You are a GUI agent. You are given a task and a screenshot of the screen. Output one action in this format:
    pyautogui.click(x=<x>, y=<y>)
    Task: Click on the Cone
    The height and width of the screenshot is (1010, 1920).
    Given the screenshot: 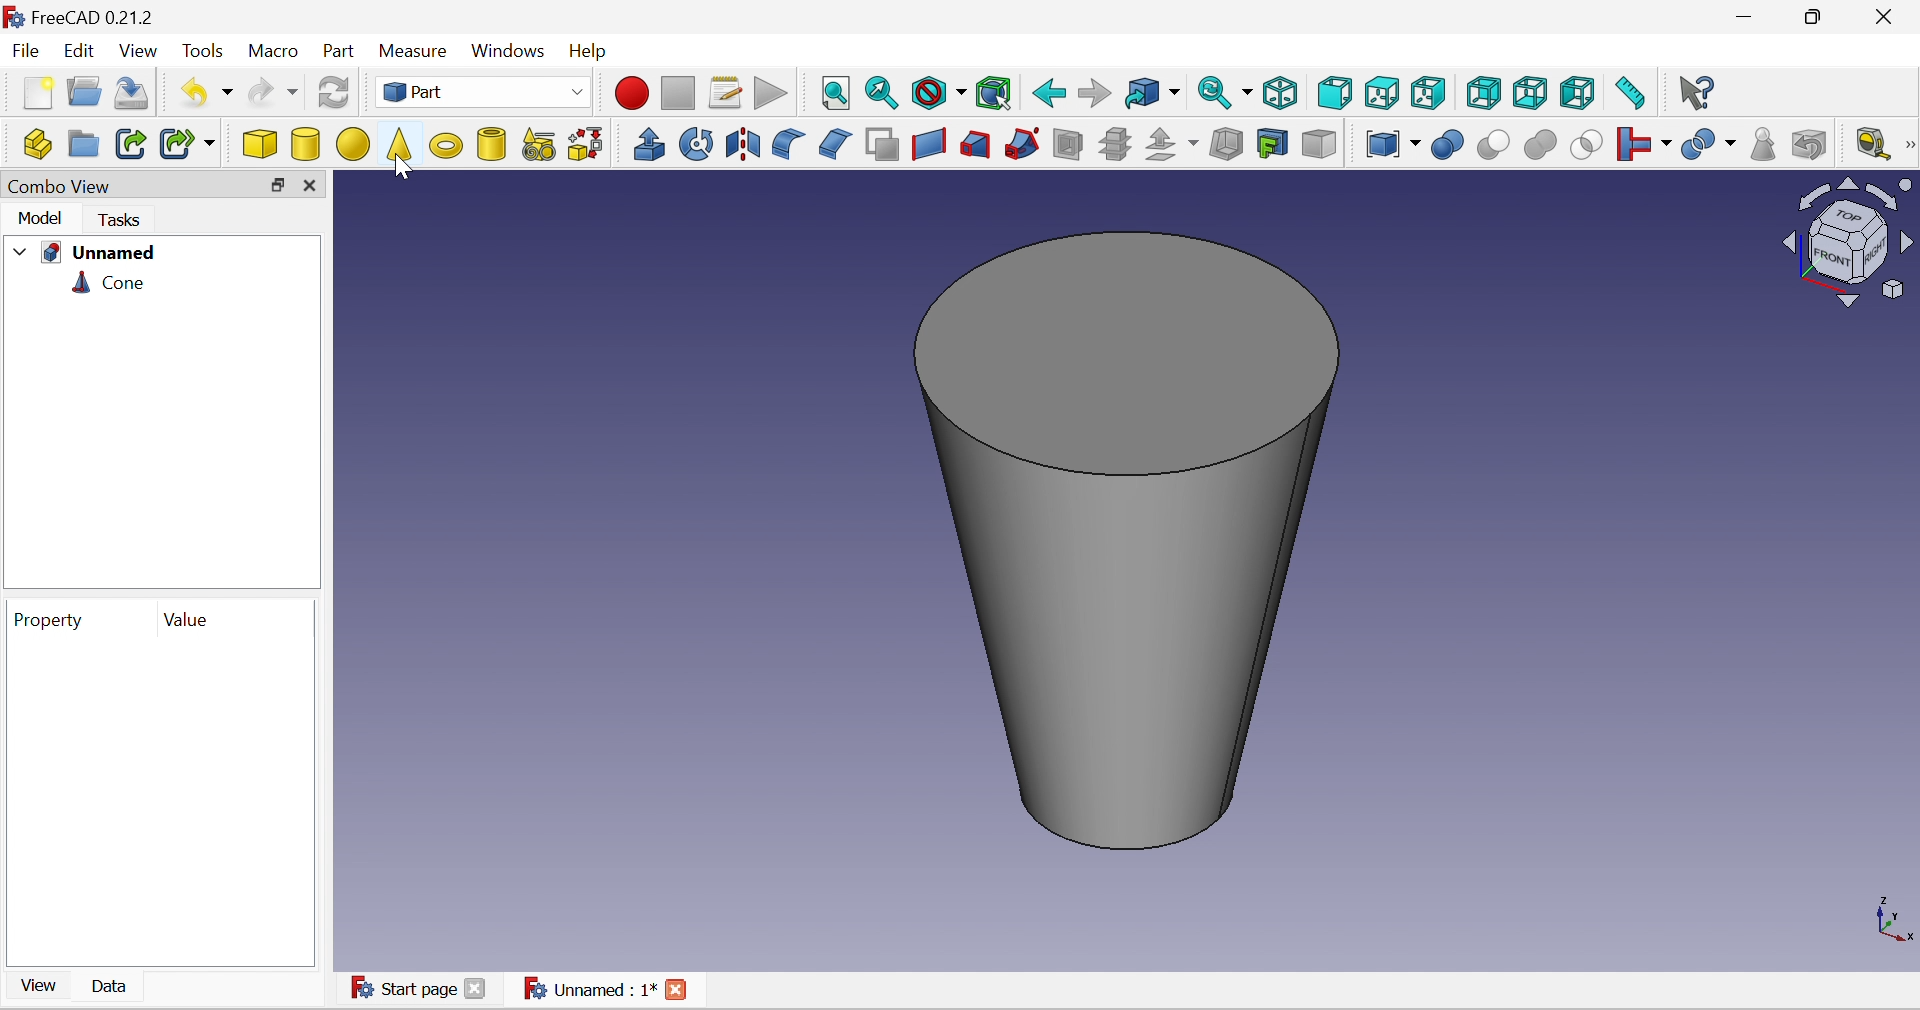 What is the action you would take?
    pyautogui.click(x=1126, y=542)
    